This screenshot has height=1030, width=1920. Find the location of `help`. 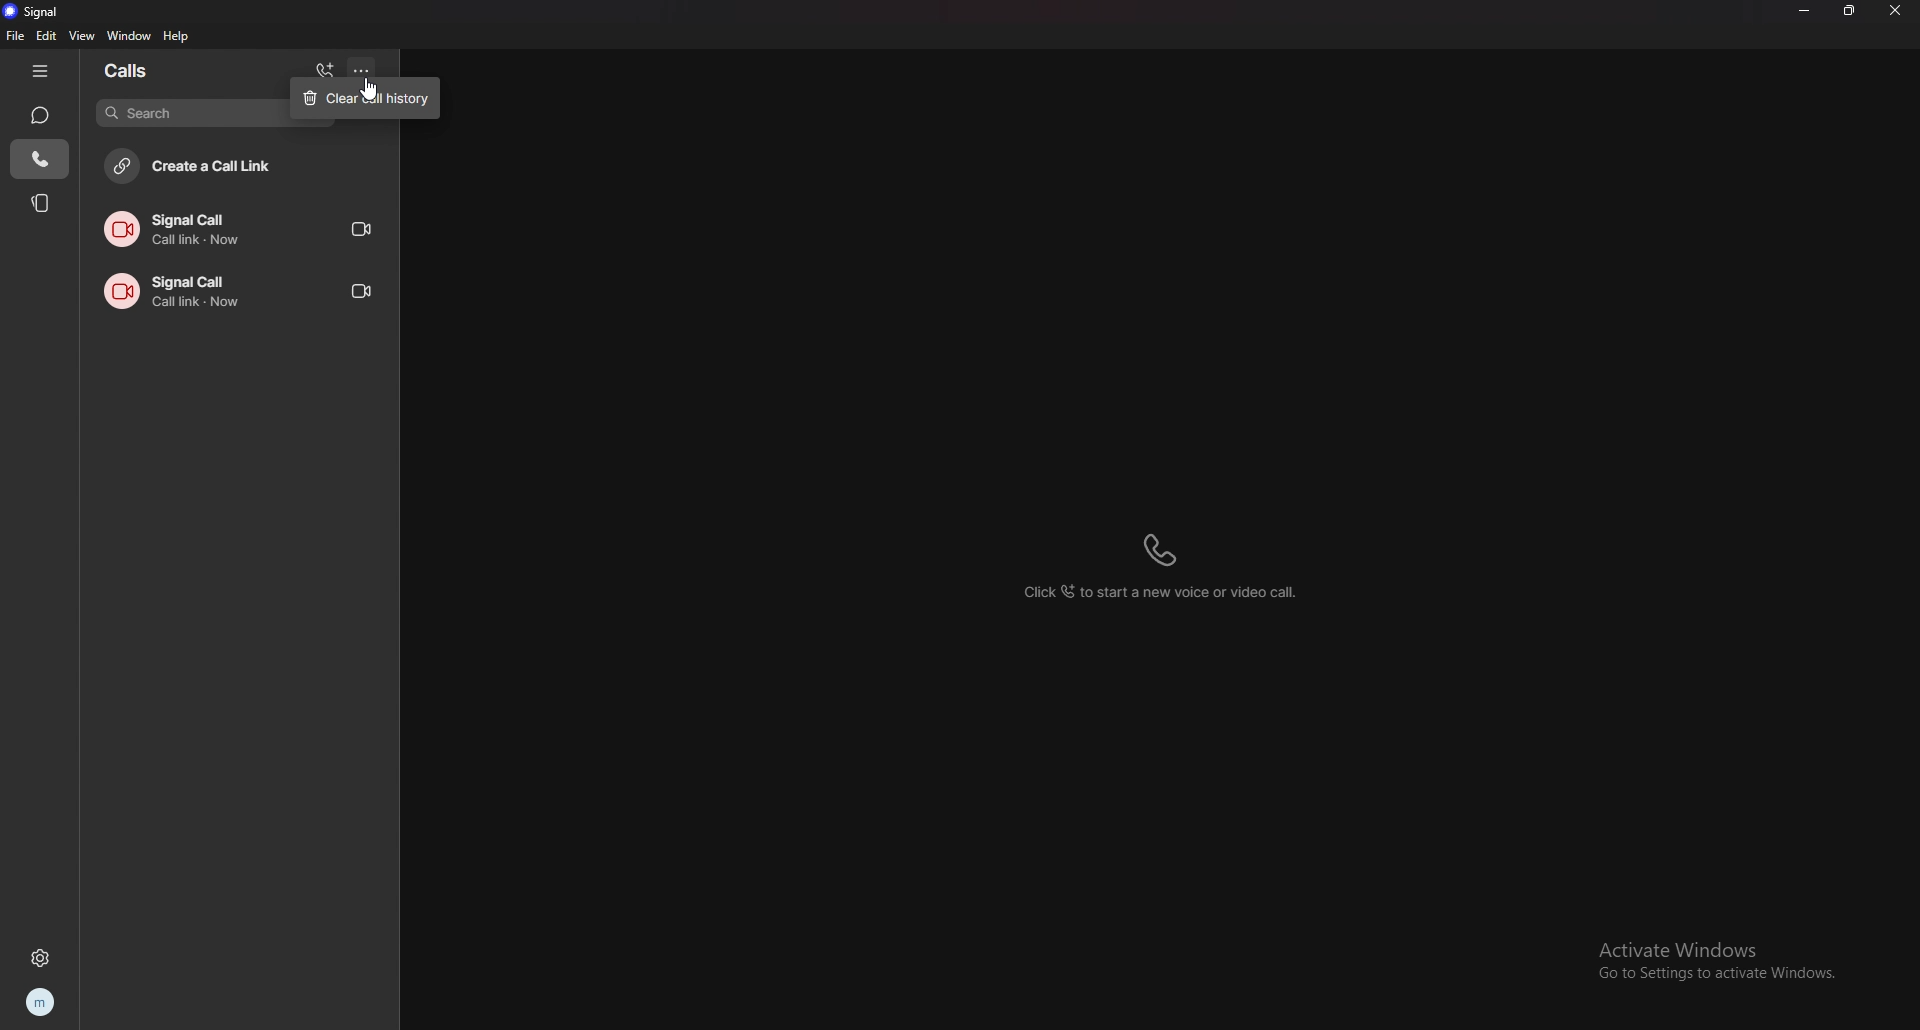

help is located at coordinates (178, 36).